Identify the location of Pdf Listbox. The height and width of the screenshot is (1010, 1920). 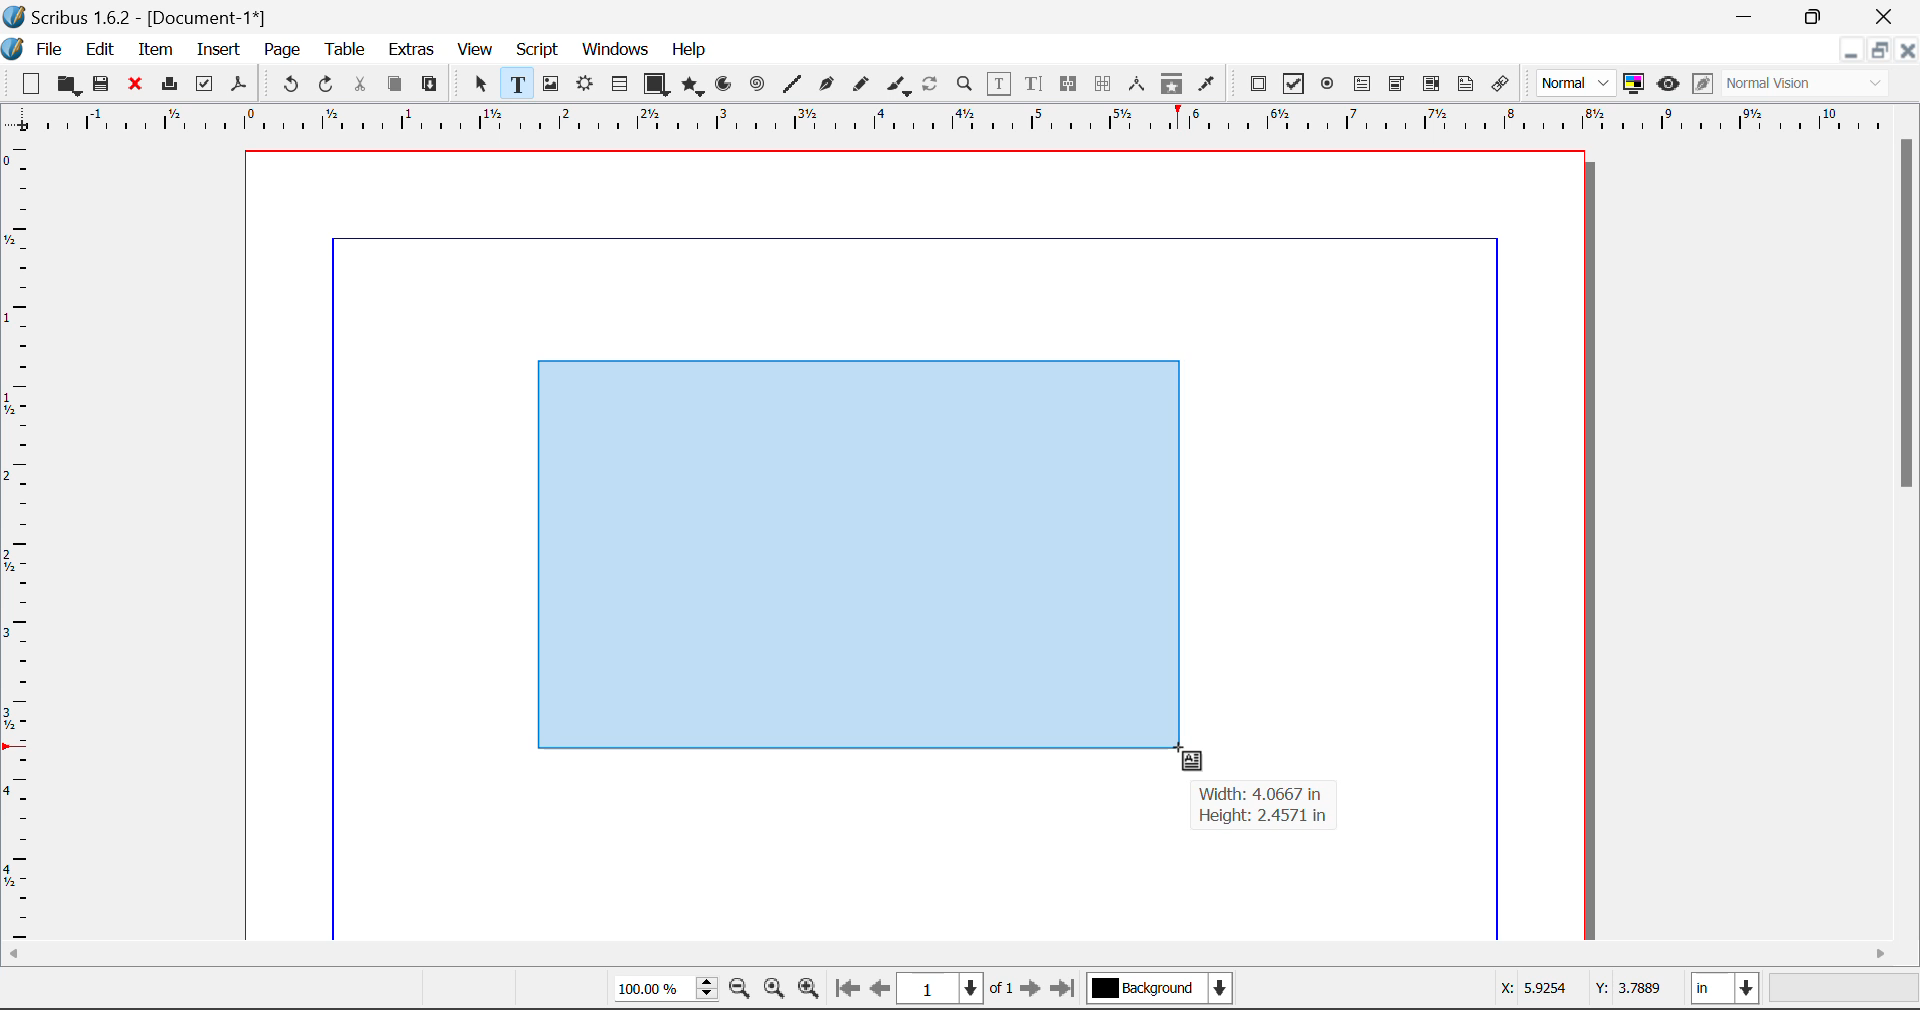
(1429, 84).